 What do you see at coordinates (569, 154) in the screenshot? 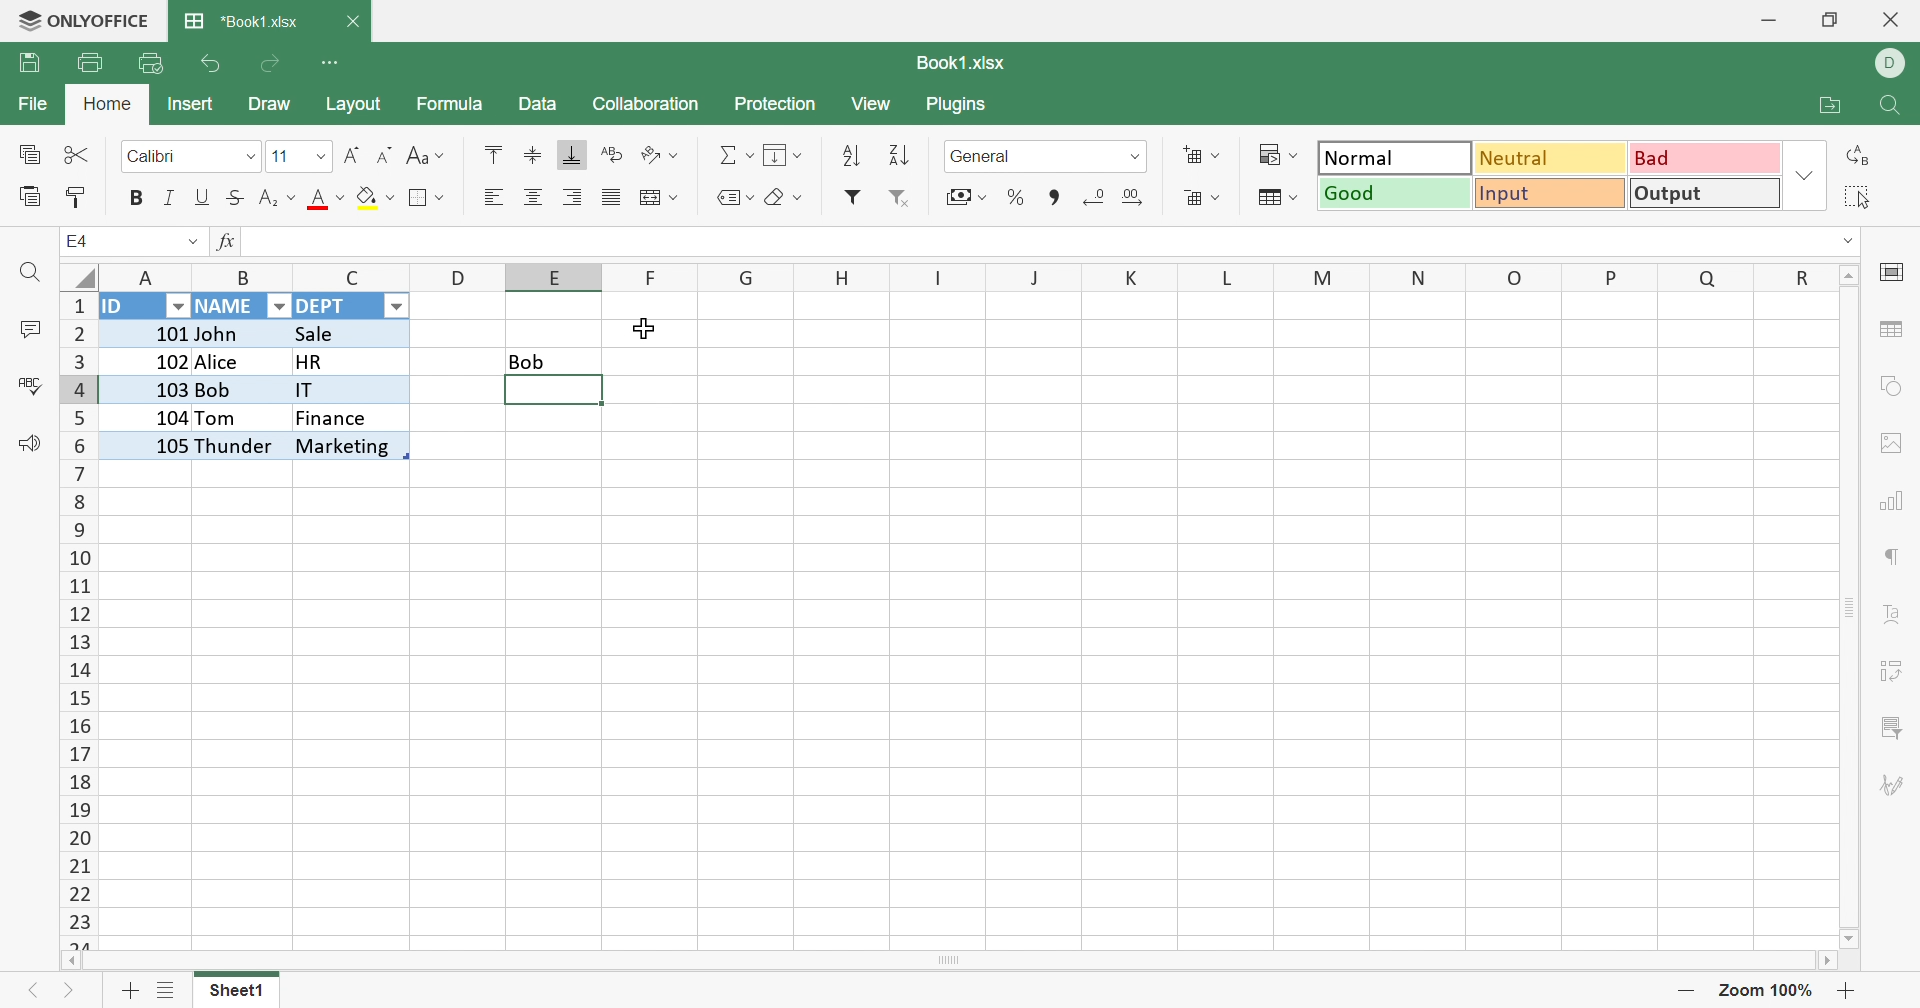
I see `Align Bottom` at bounding box center [569, 154].